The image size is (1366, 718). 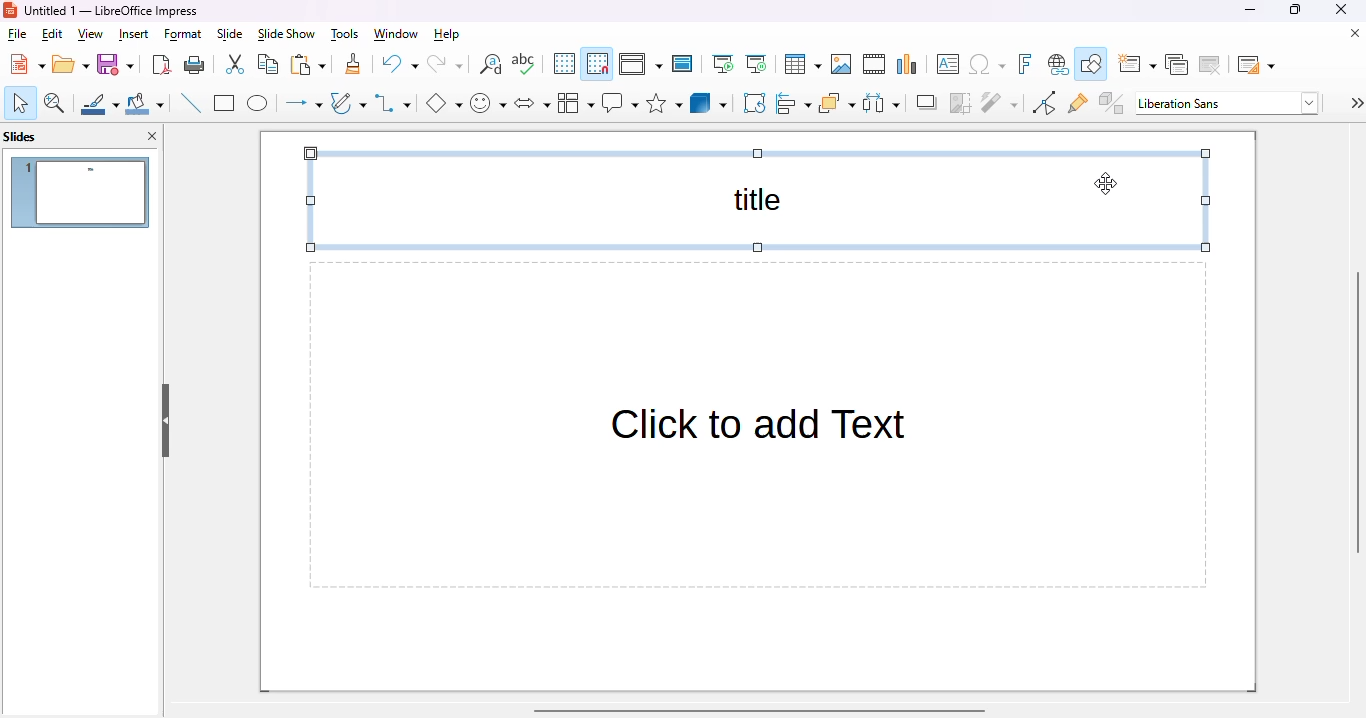 What do you see at coordinates (1137, 64) in the screenshot?
I see `new slide` at bounding box center [1137, 64].